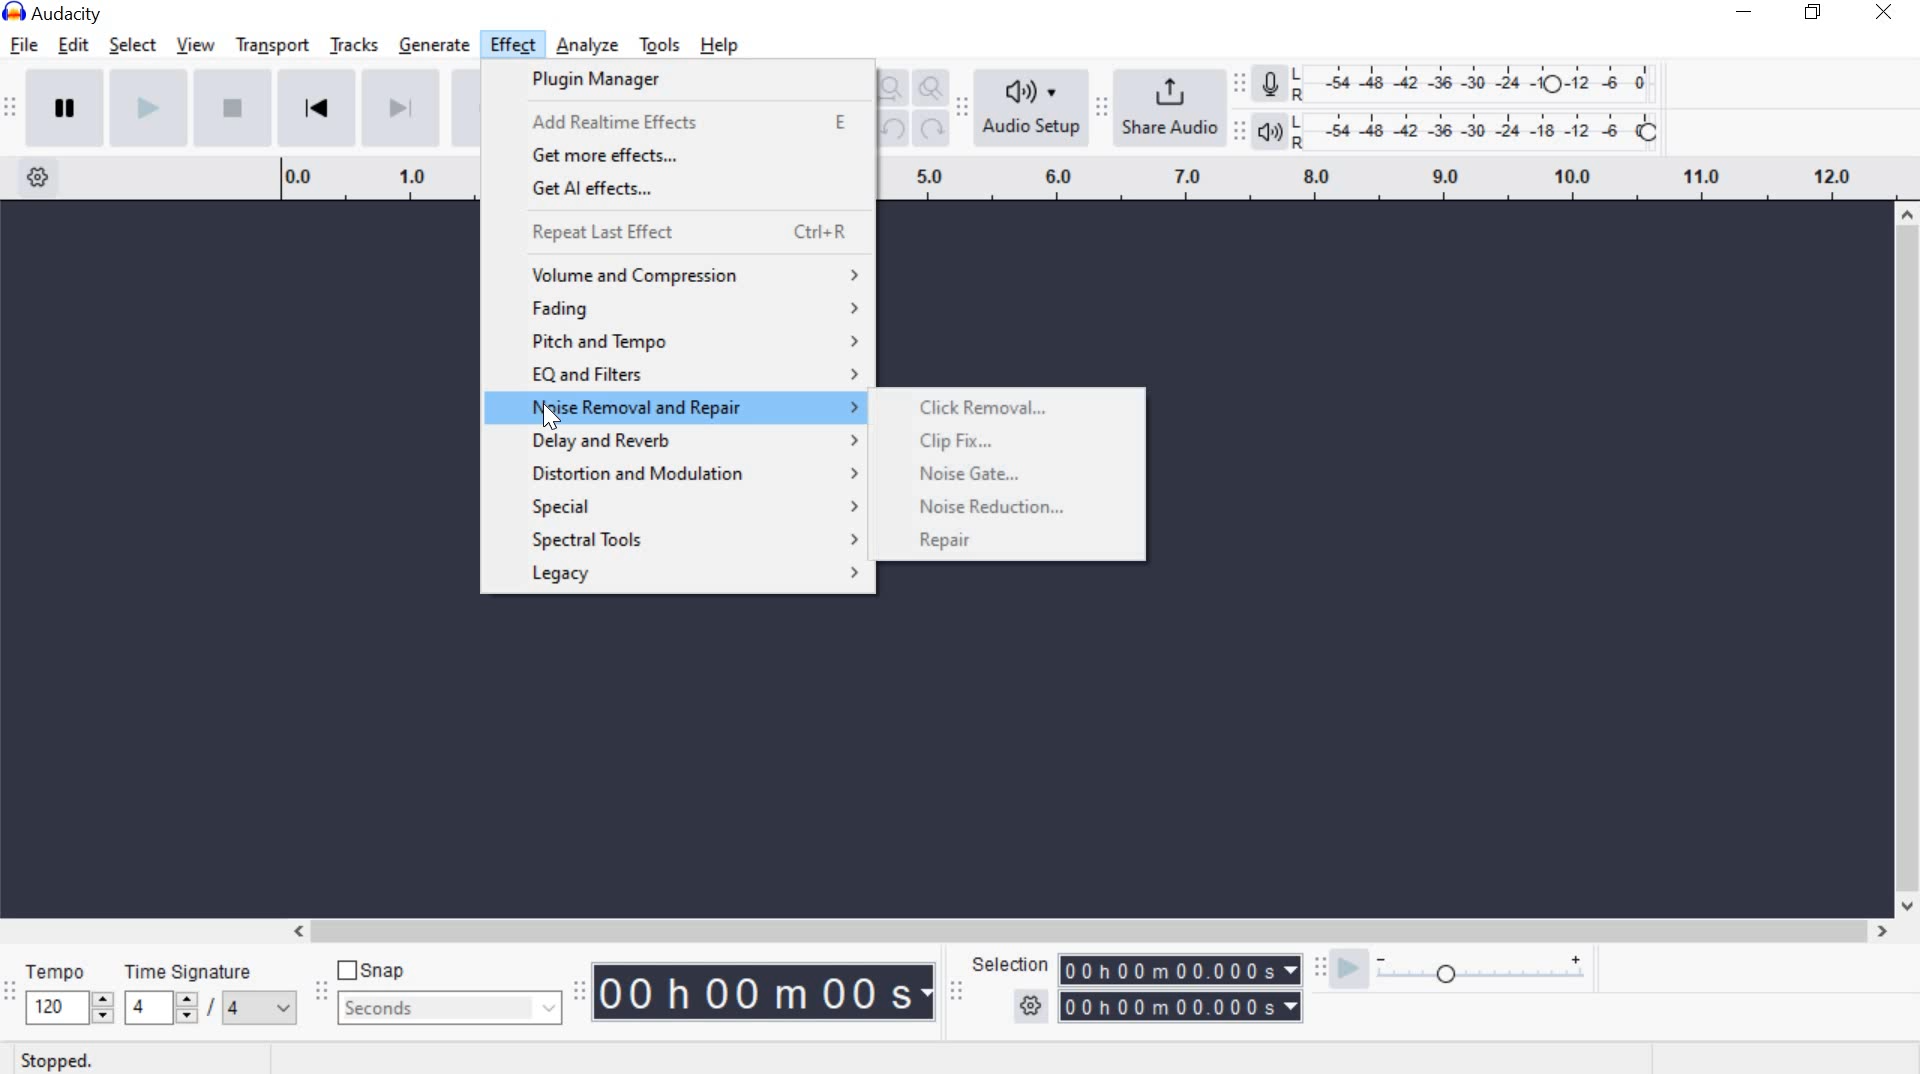 The height and width of the screenshot is (1074, 1920). Describe the element at coordinates (146, 110) in the screenshot. I see `play` at that location.